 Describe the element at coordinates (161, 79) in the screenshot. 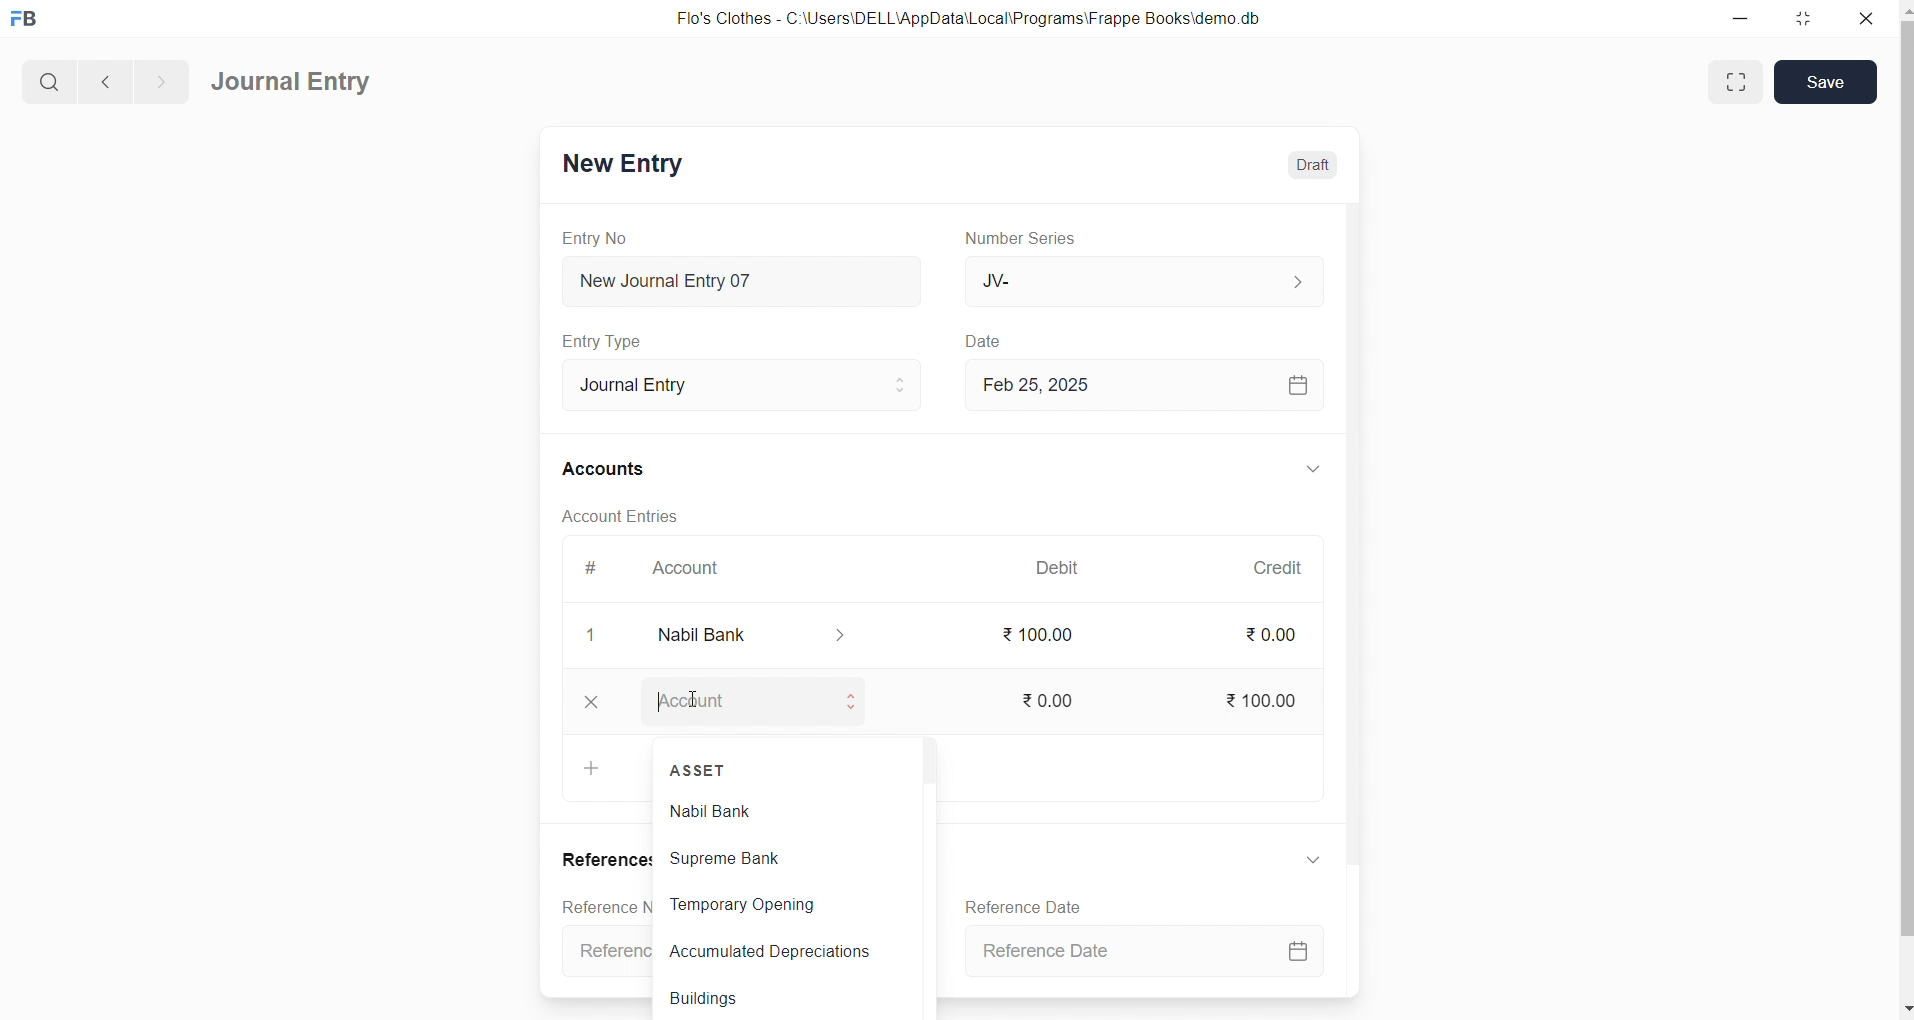

I see `navigate forward` at that location.